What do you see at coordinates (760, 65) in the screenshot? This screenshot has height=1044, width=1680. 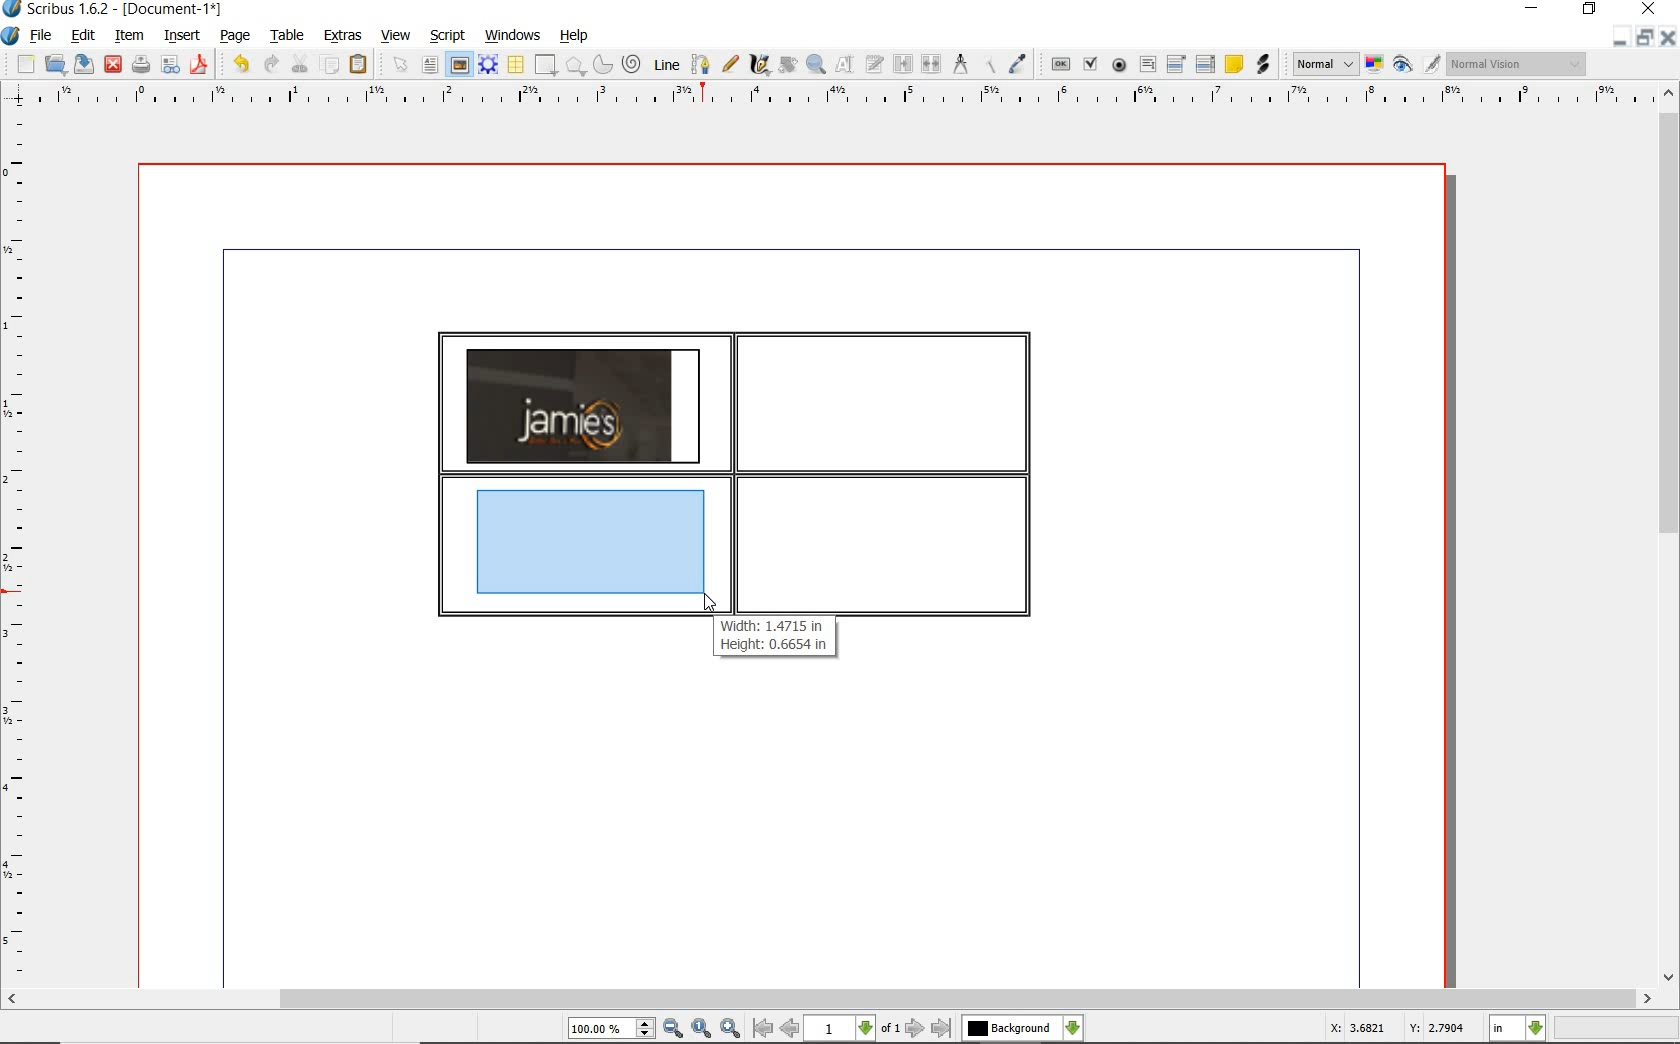 I see `calligraphic line` at bounding box center [760, 65].